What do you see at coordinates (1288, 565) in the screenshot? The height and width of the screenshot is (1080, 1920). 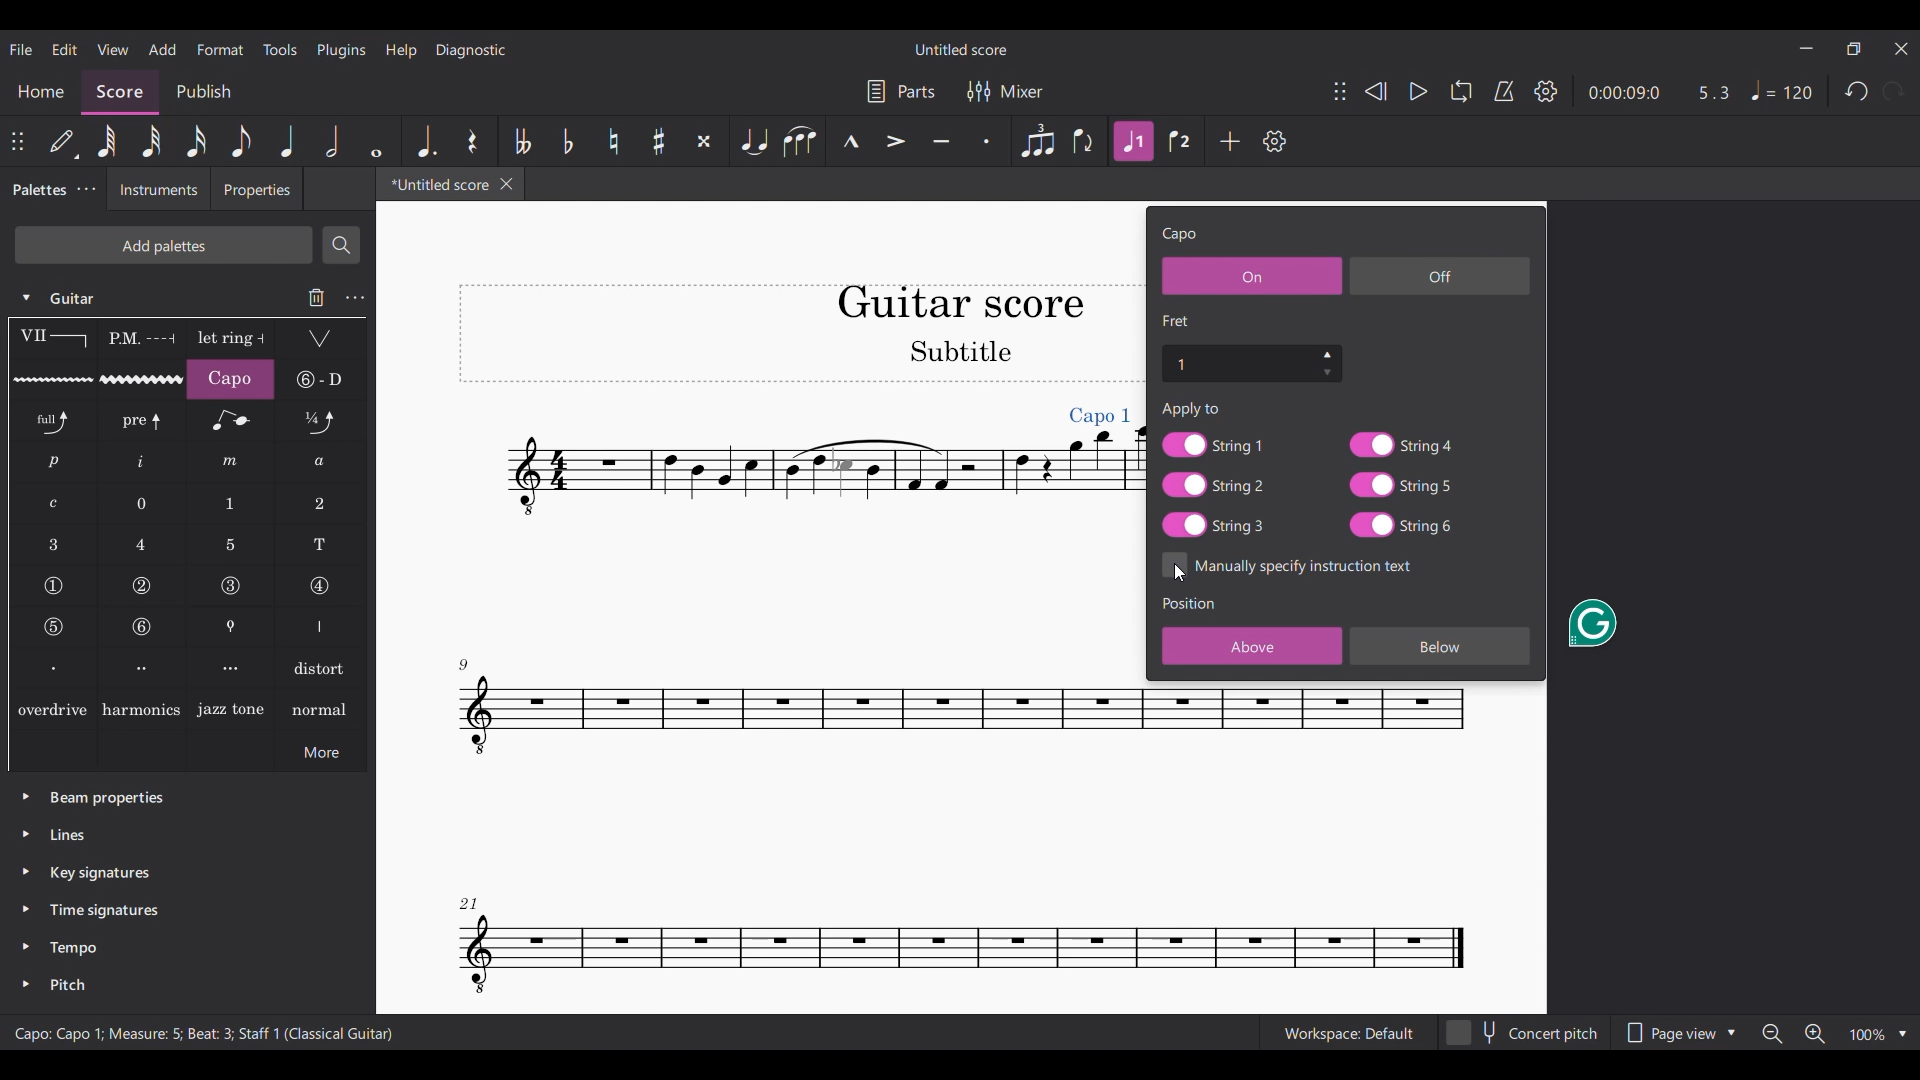 I see `Toggle for specific instruction` at bounding box center [1288, 565].